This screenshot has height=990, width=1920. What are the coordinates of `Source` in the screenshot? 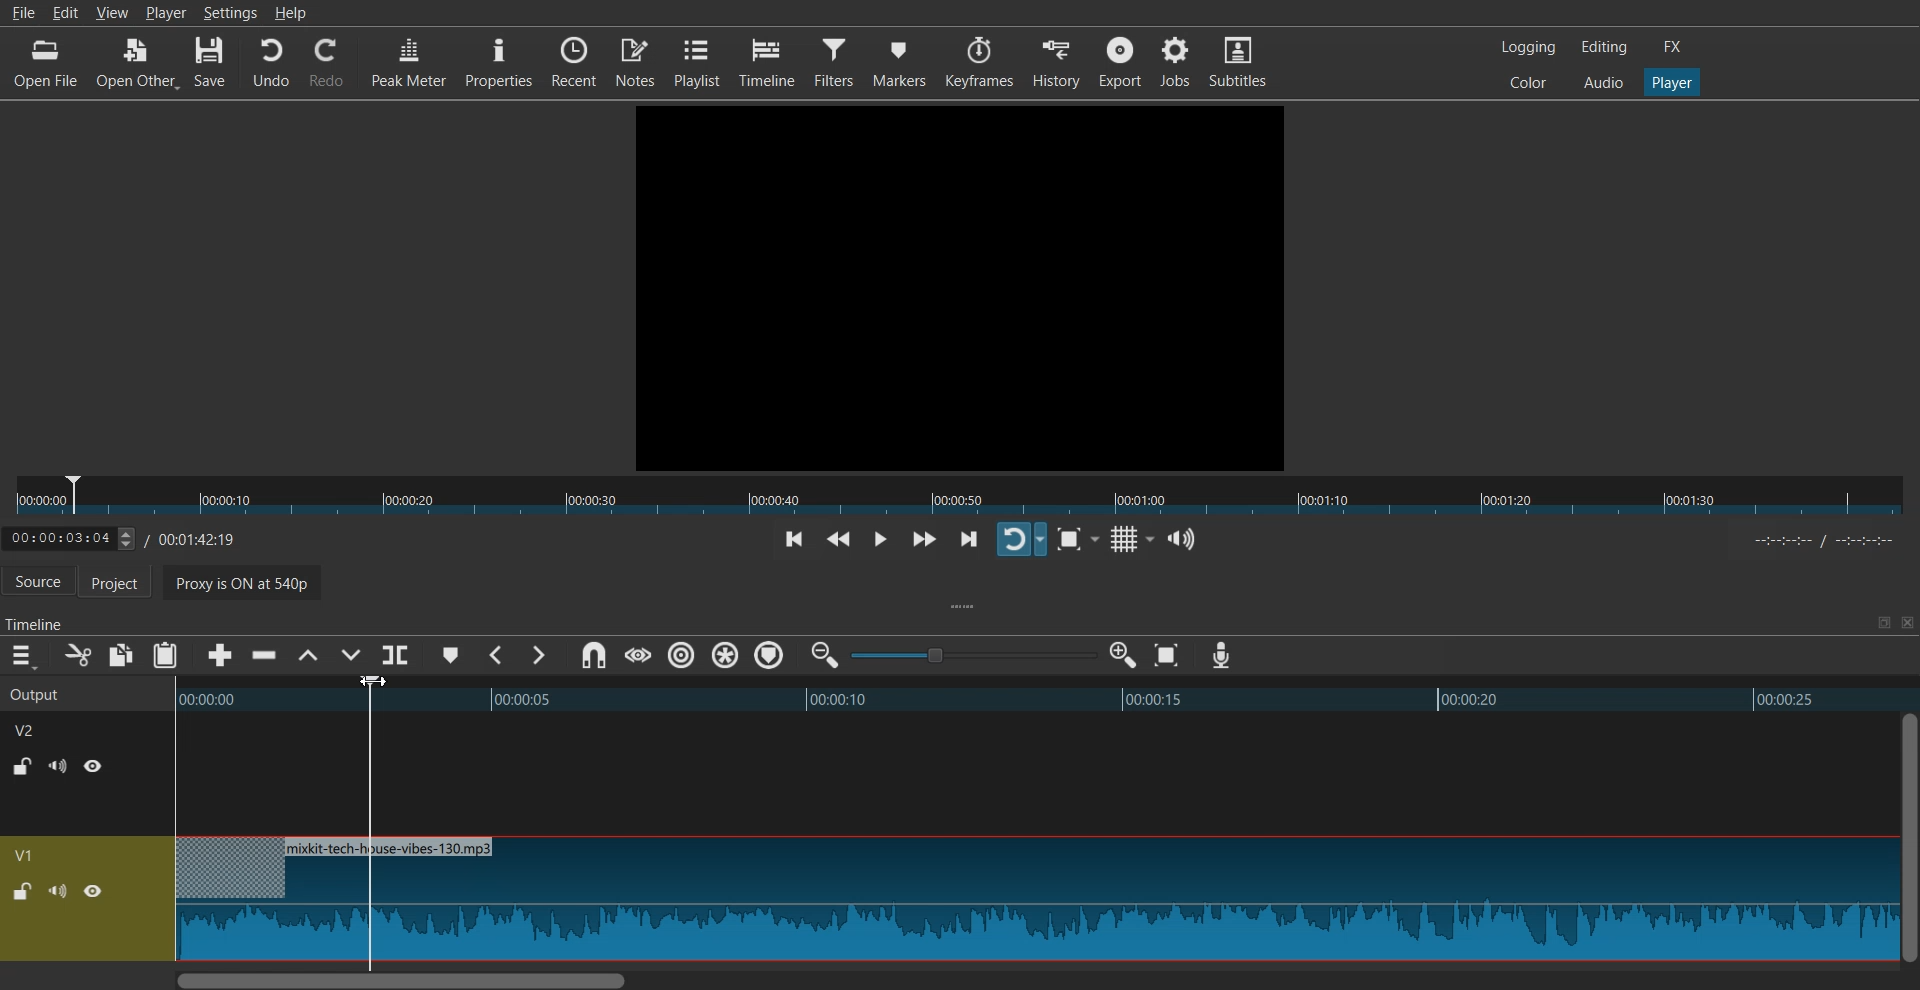 It's located at (38, 583).